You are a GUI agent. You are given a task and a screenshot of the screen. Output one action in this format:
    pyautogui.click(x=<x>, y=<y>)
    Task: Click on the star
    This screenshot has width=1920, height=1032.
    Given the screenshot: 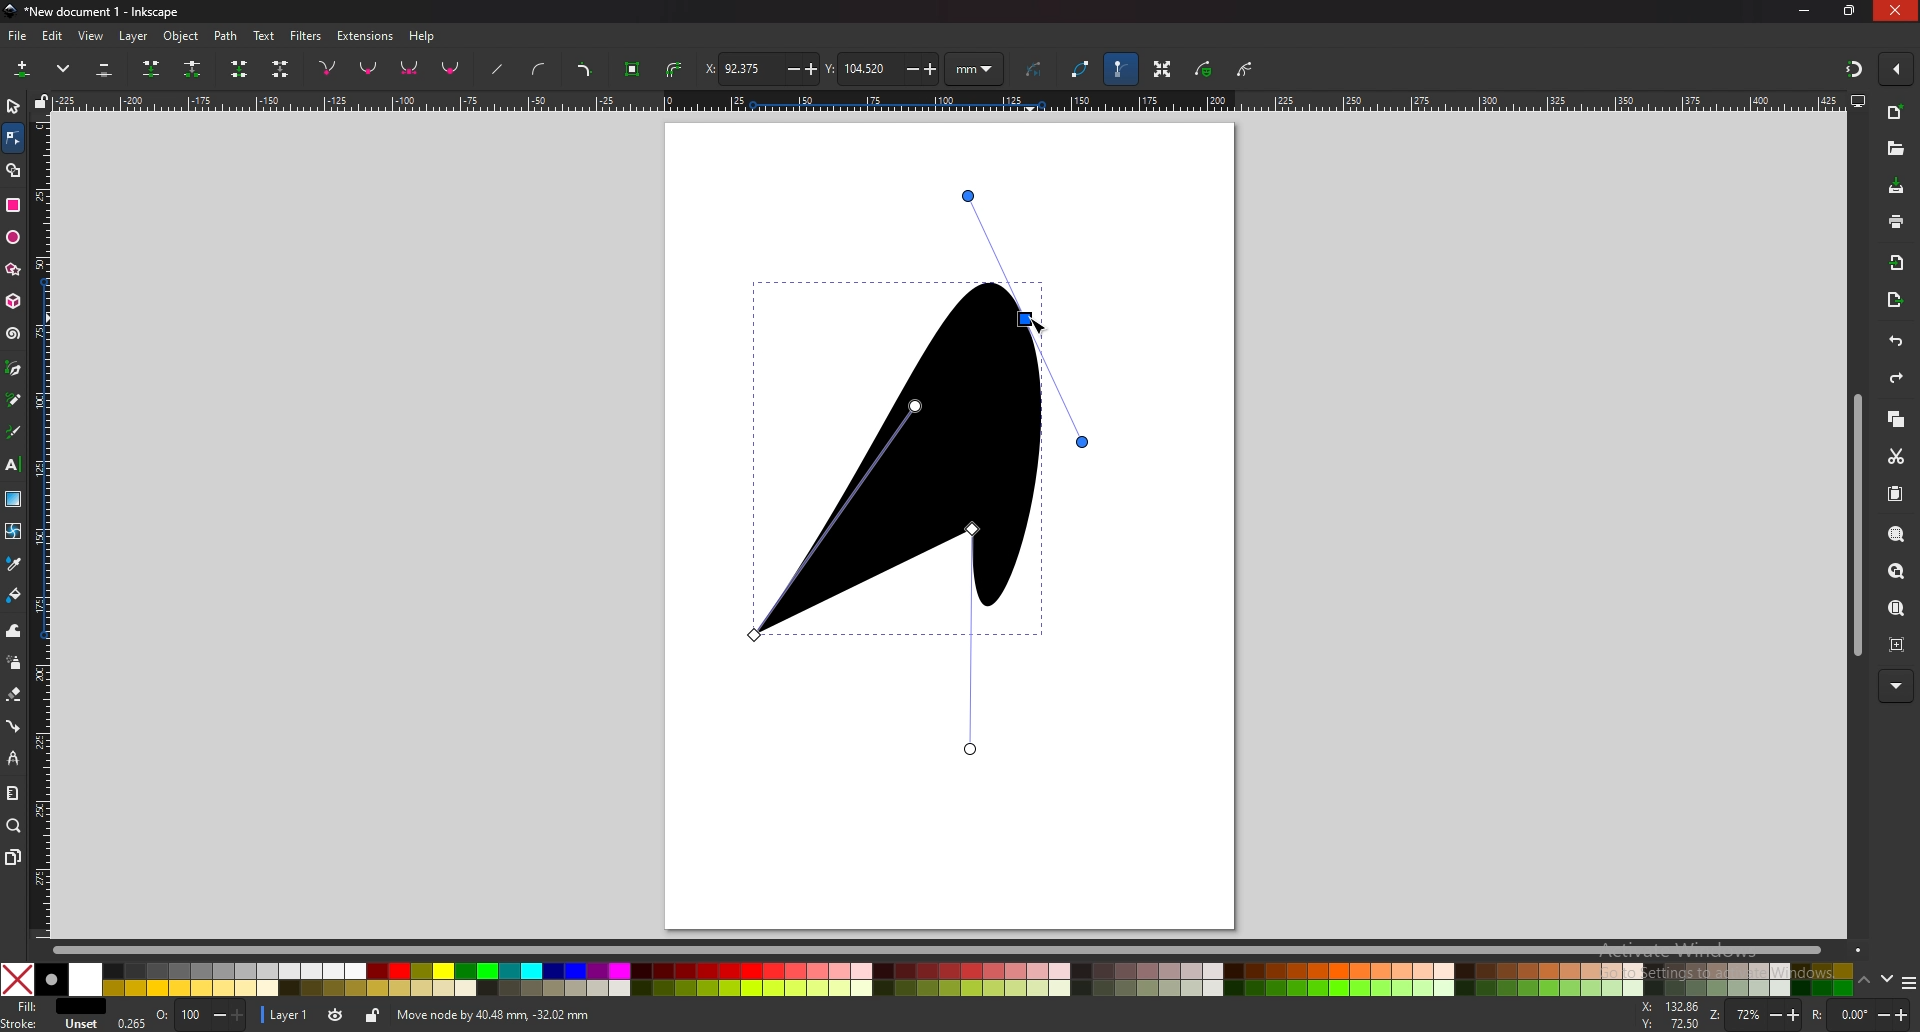 What is the action you would take?
    pyautogui.click(x=15, y=271)
    